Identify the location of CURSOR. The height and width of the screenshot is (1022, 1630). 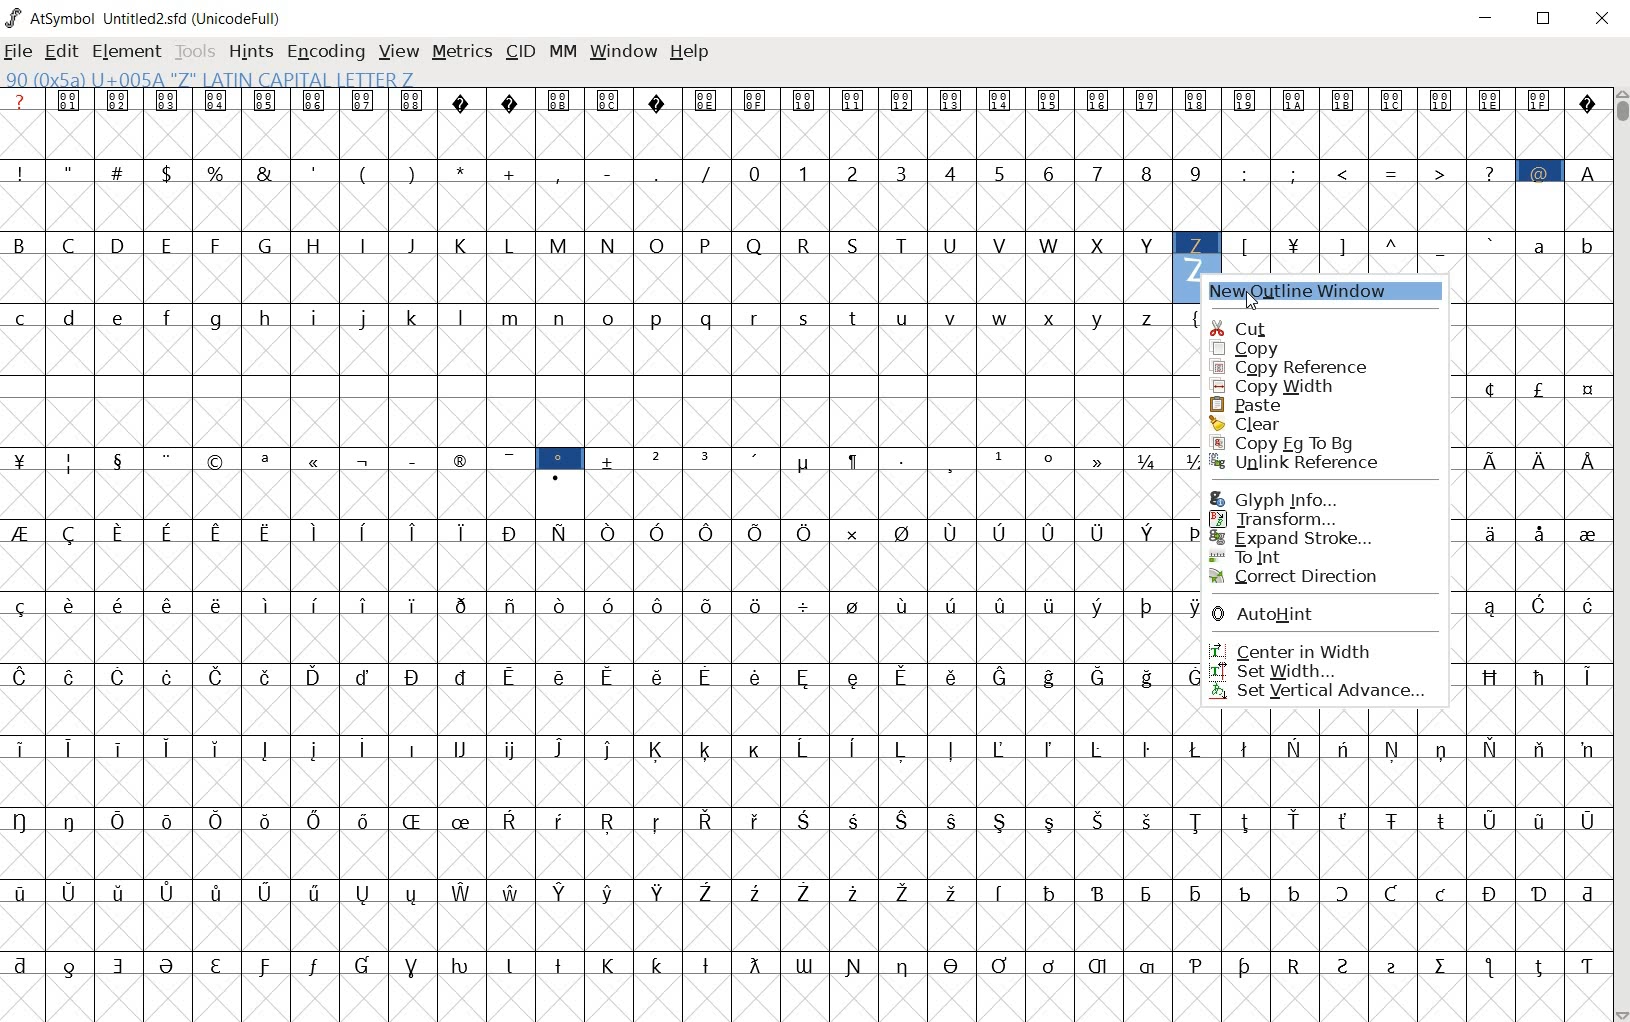
(1252, 297).